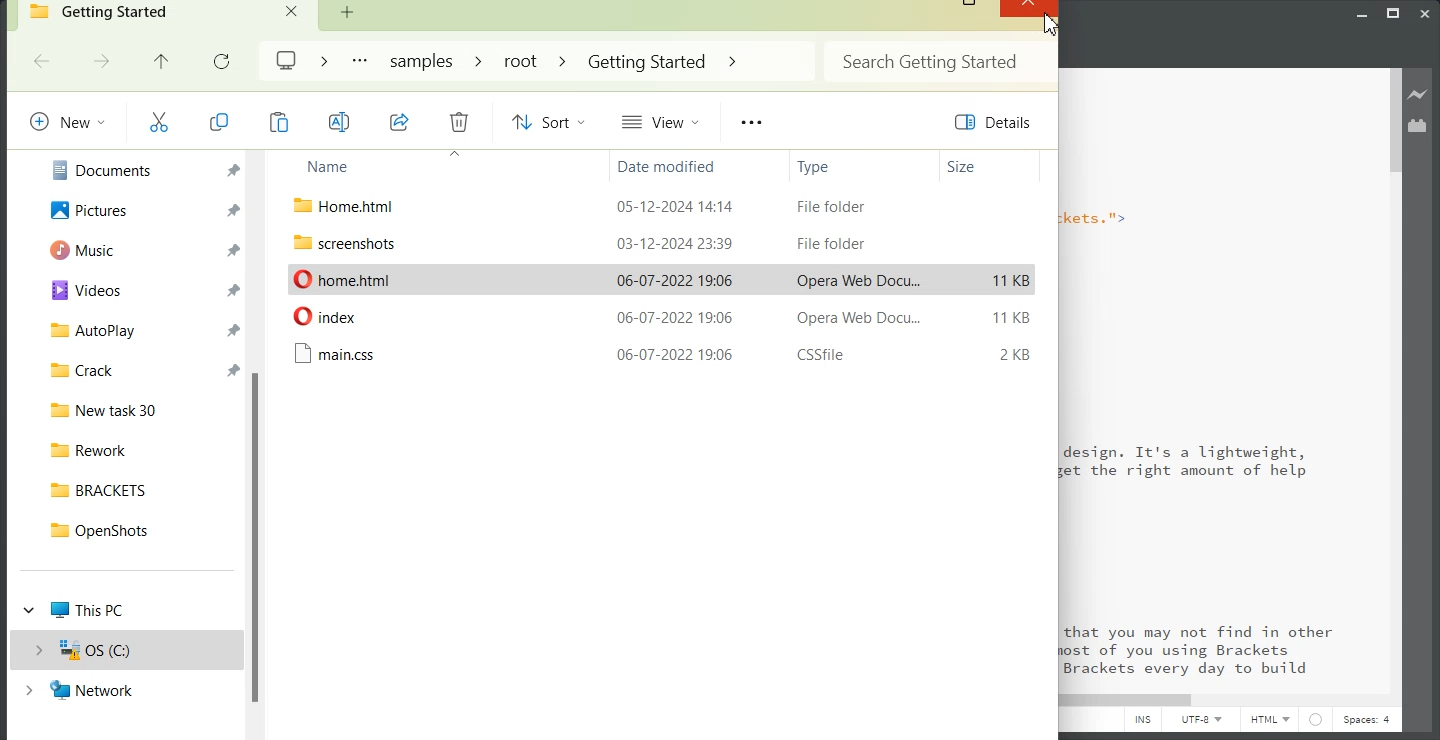  What do you see at coordinates (138, 370) in the screenshot?
I see `Crack File` at bounding box center [138, 370].